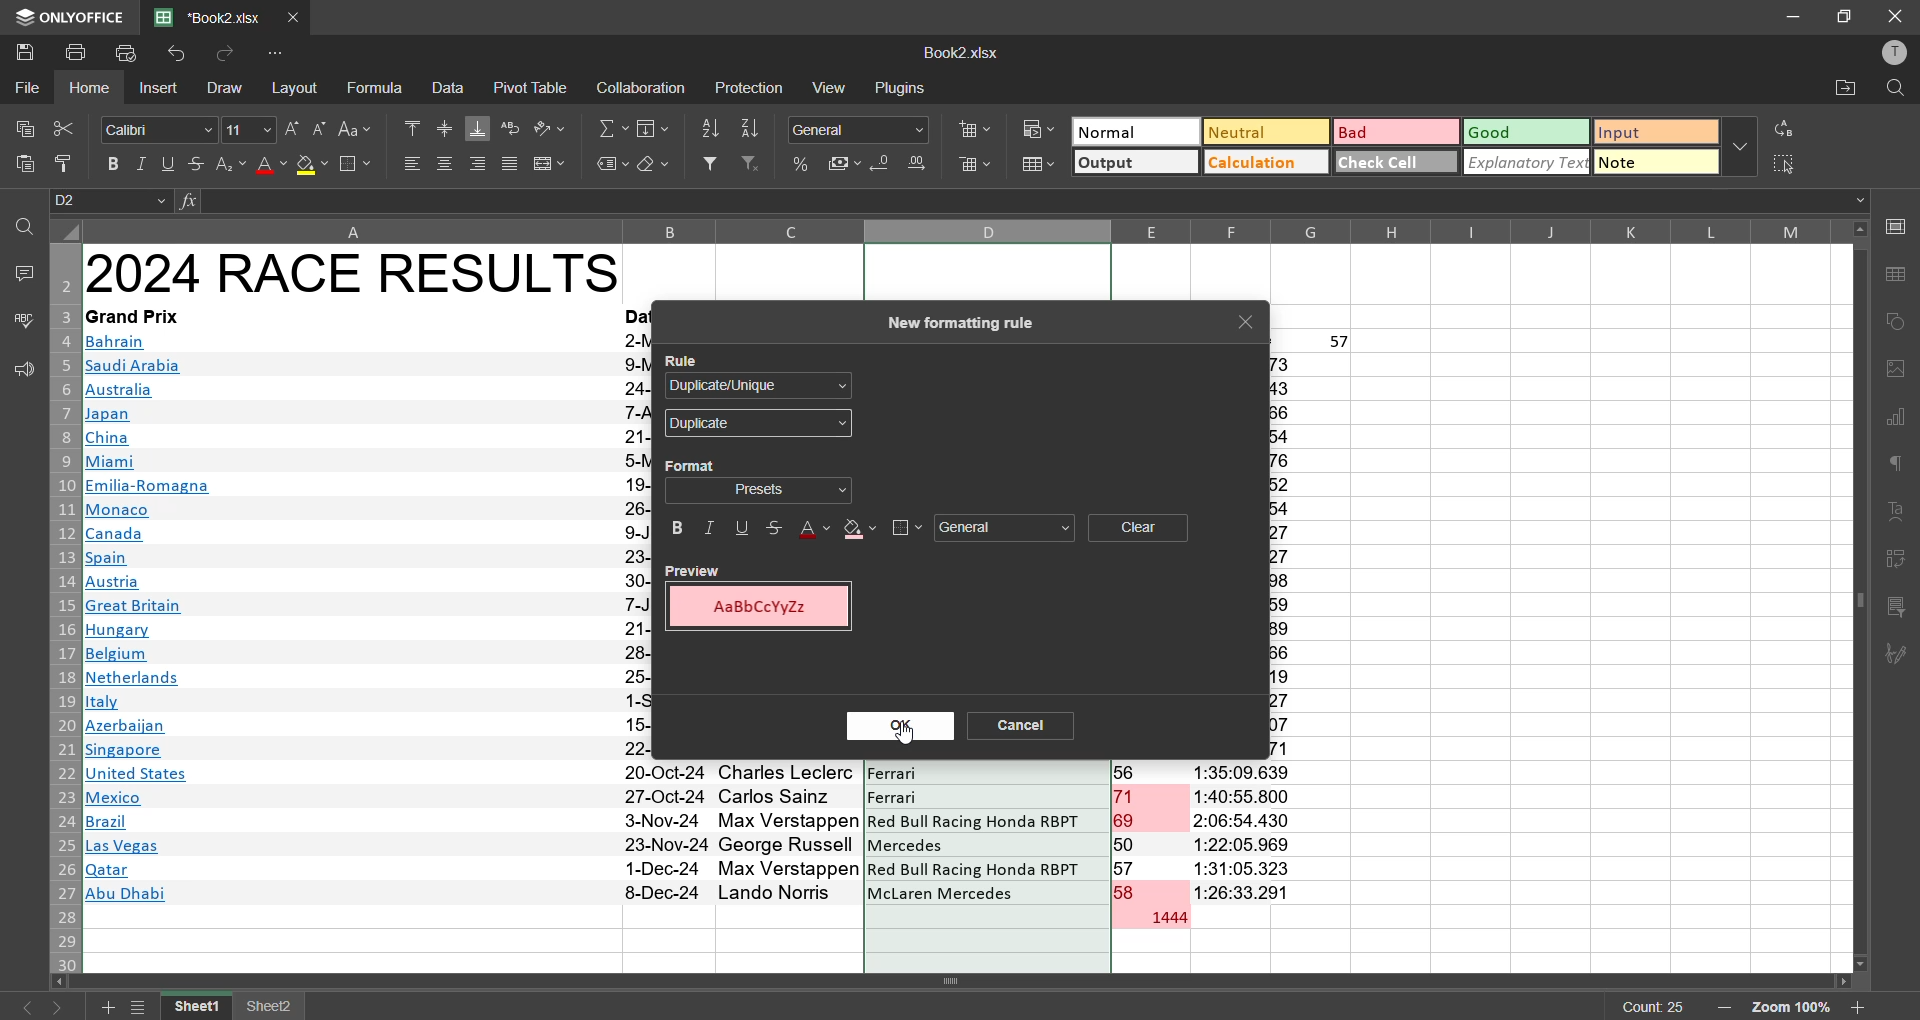 Image resolution: width=1920 pixels, height=1020 pixels. Describe the element at coordinates (228, 163) in the screenshot. I see `sub/superscript` at that location.